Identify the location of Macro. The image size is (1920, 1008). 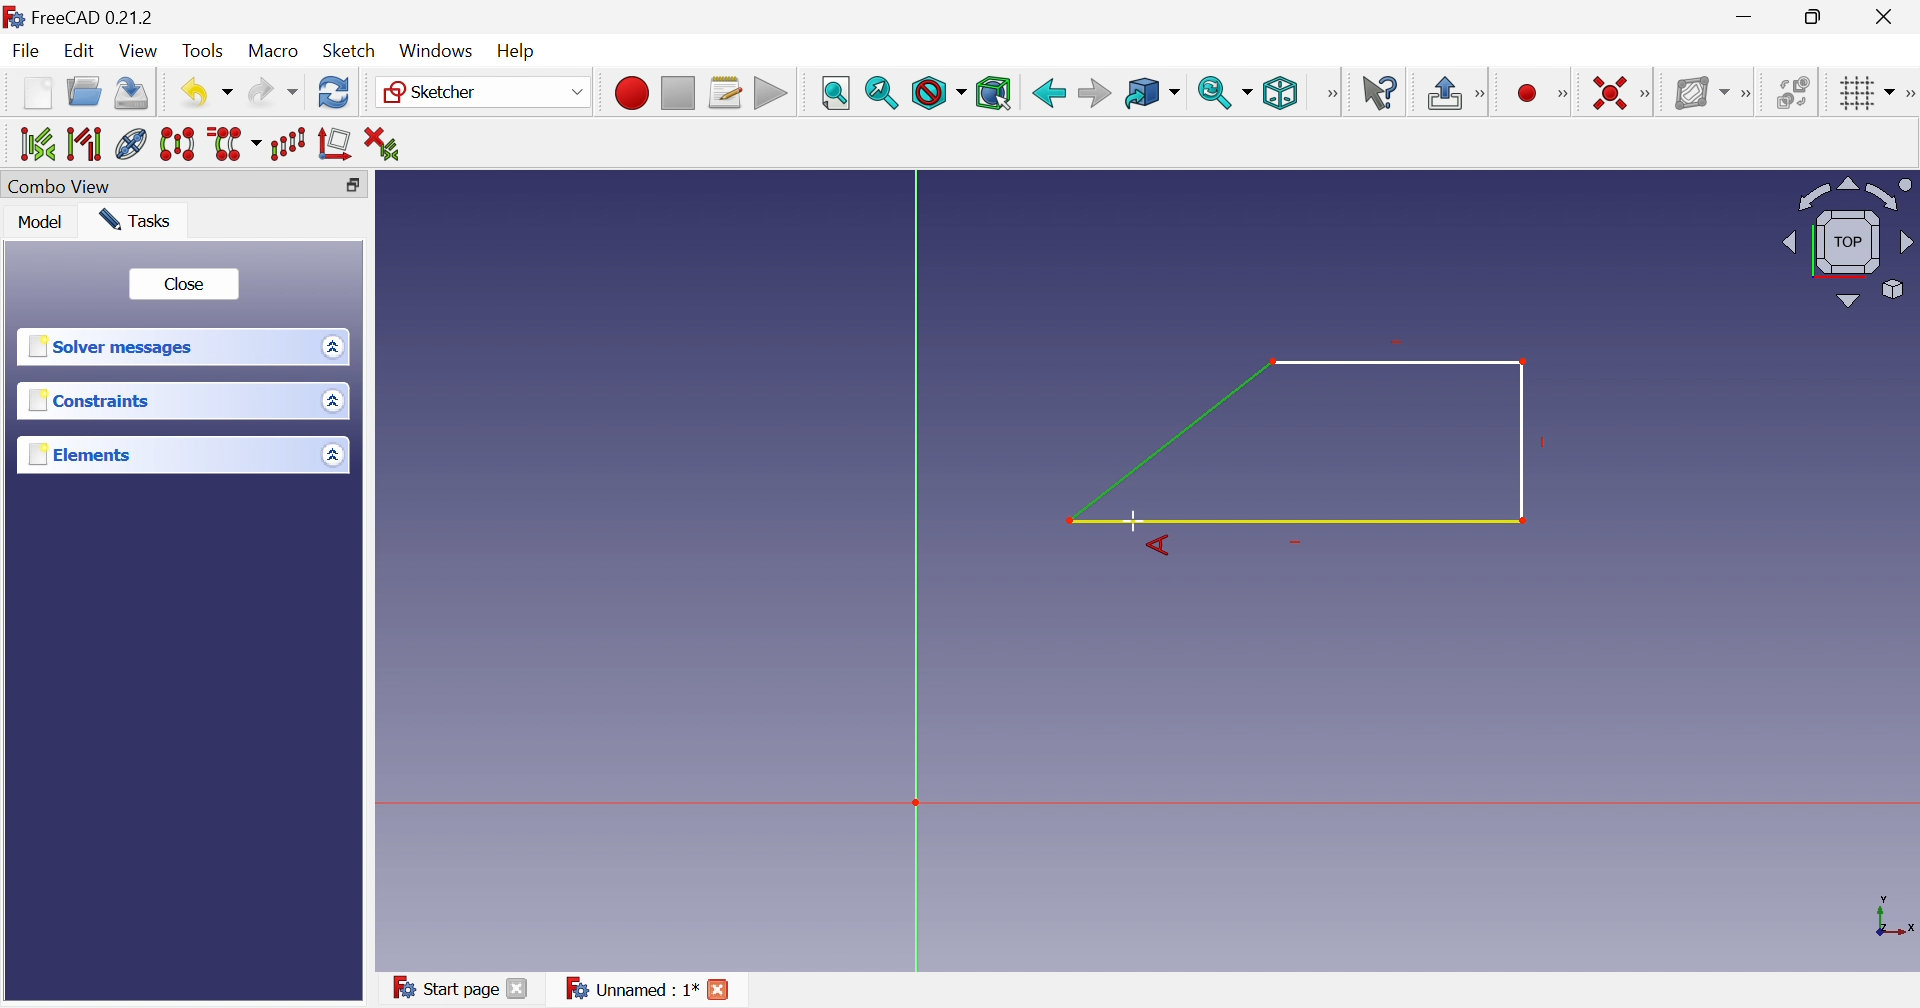
(274, 52).